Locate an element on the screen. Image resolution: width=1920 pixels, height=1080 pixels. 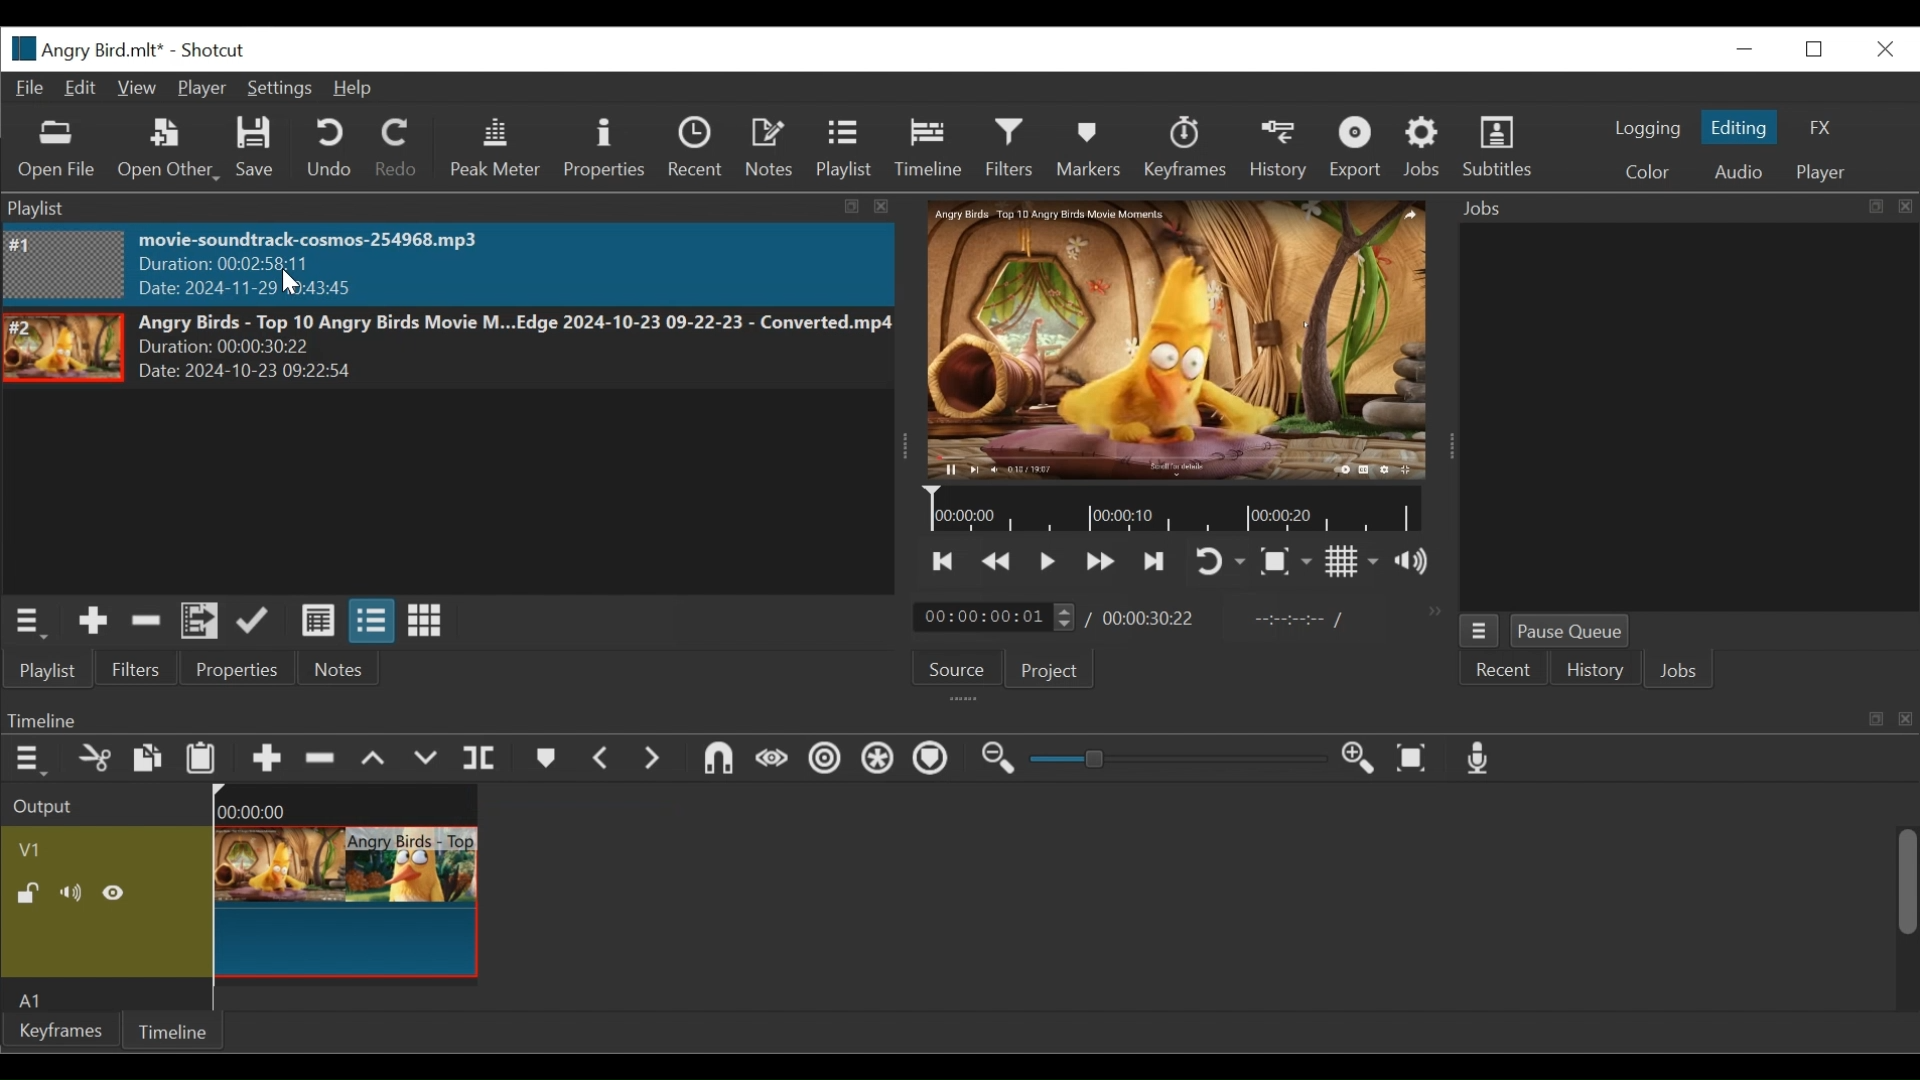
Player is located at coordinates (199, 89).